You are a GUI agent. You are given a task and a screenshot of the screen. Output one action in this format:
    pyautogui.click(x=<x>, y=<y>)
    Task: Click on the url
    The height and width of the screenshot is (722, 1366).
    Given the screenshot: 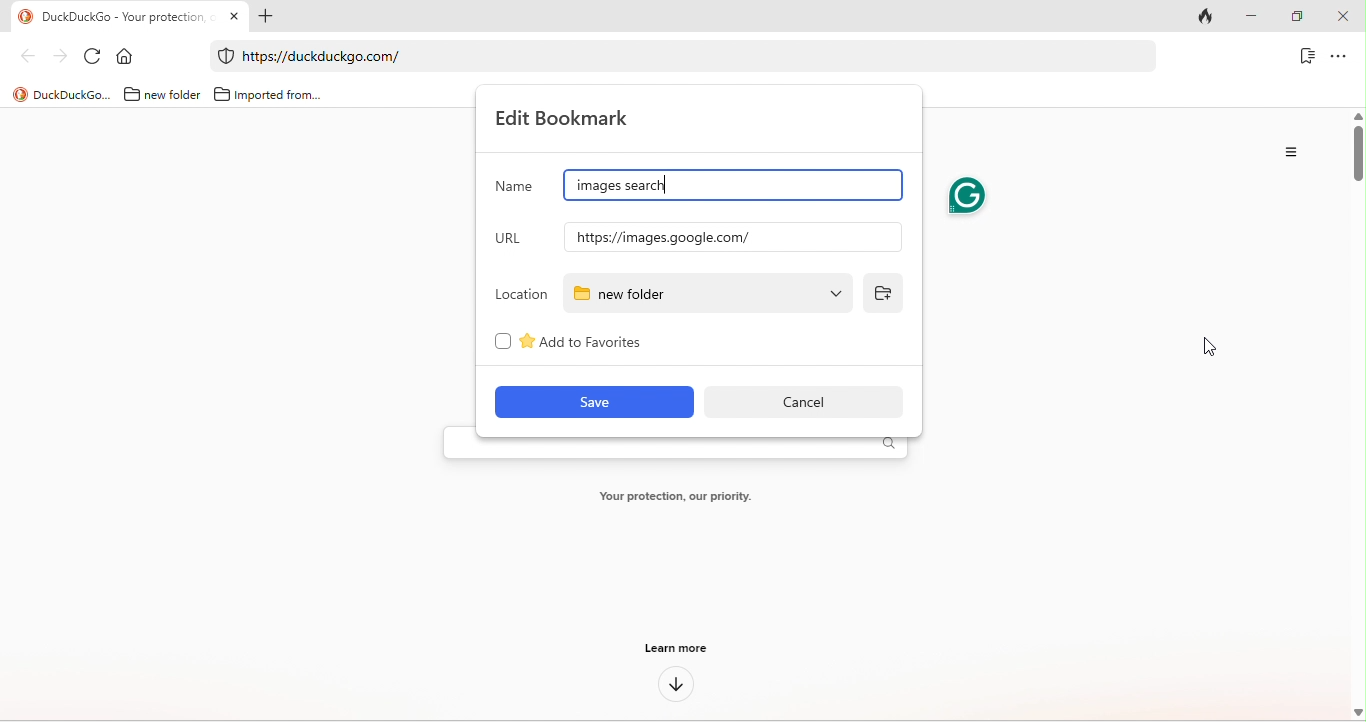 What is the action you would take?
    pyautogui.click(x=514, y=235)
    